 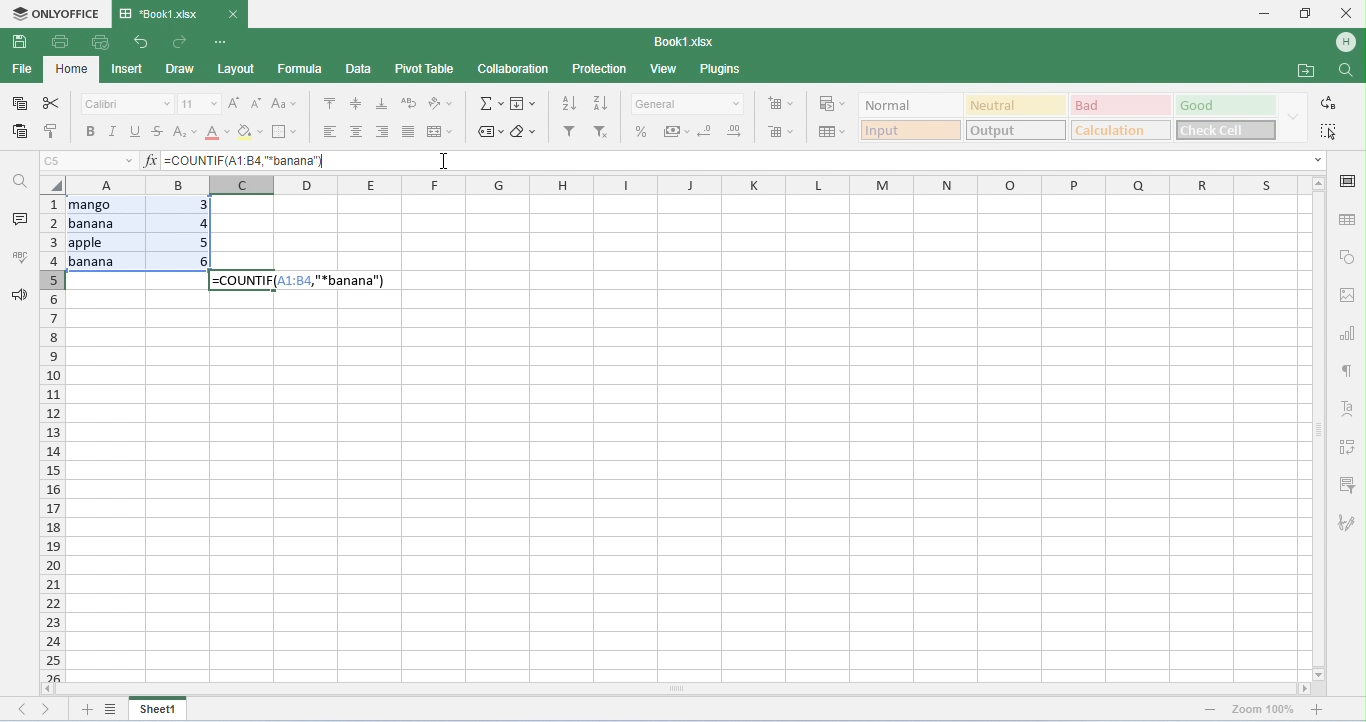 What do you see at coordinates (128, 71) in the screenshot?
I see `insert` at bounding box center [128, 71].